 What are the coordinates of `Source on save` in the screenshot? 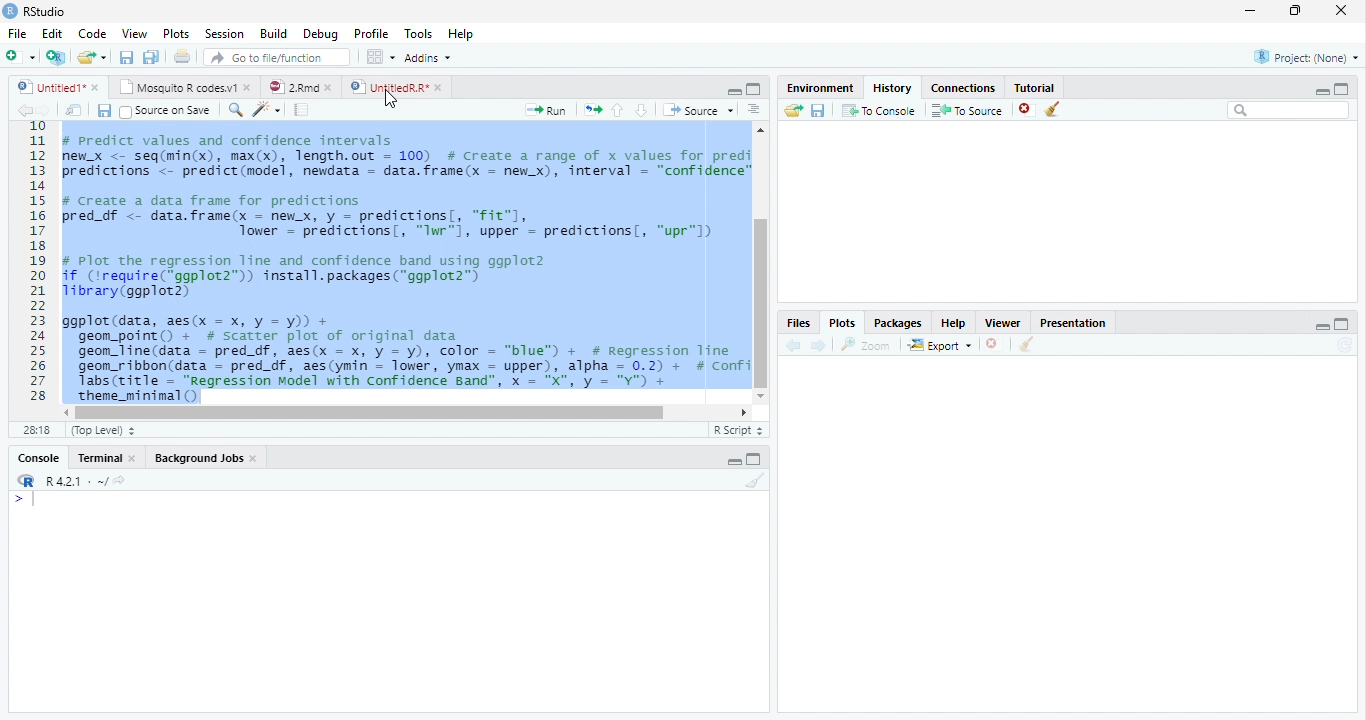 It's located at (166, 110).